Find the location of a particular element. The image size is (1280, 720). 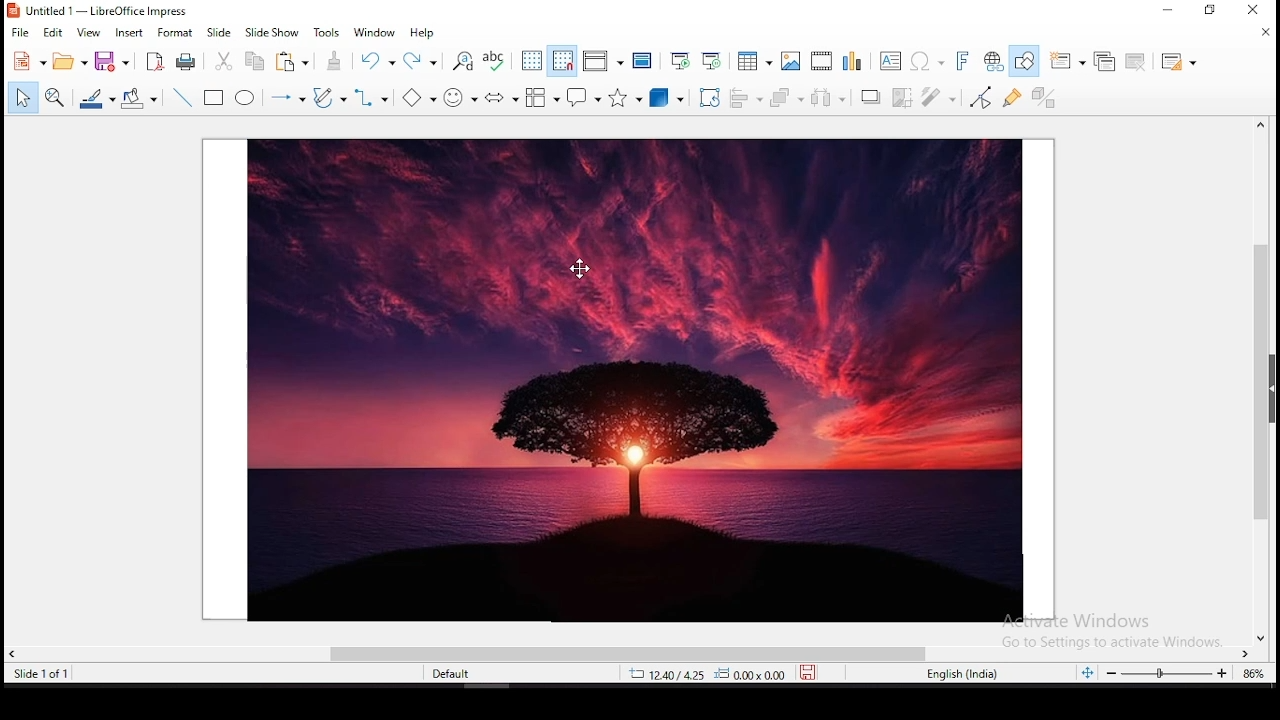

Untitled 1 - LibreOffice Impress is located at coordinates (100, 11).